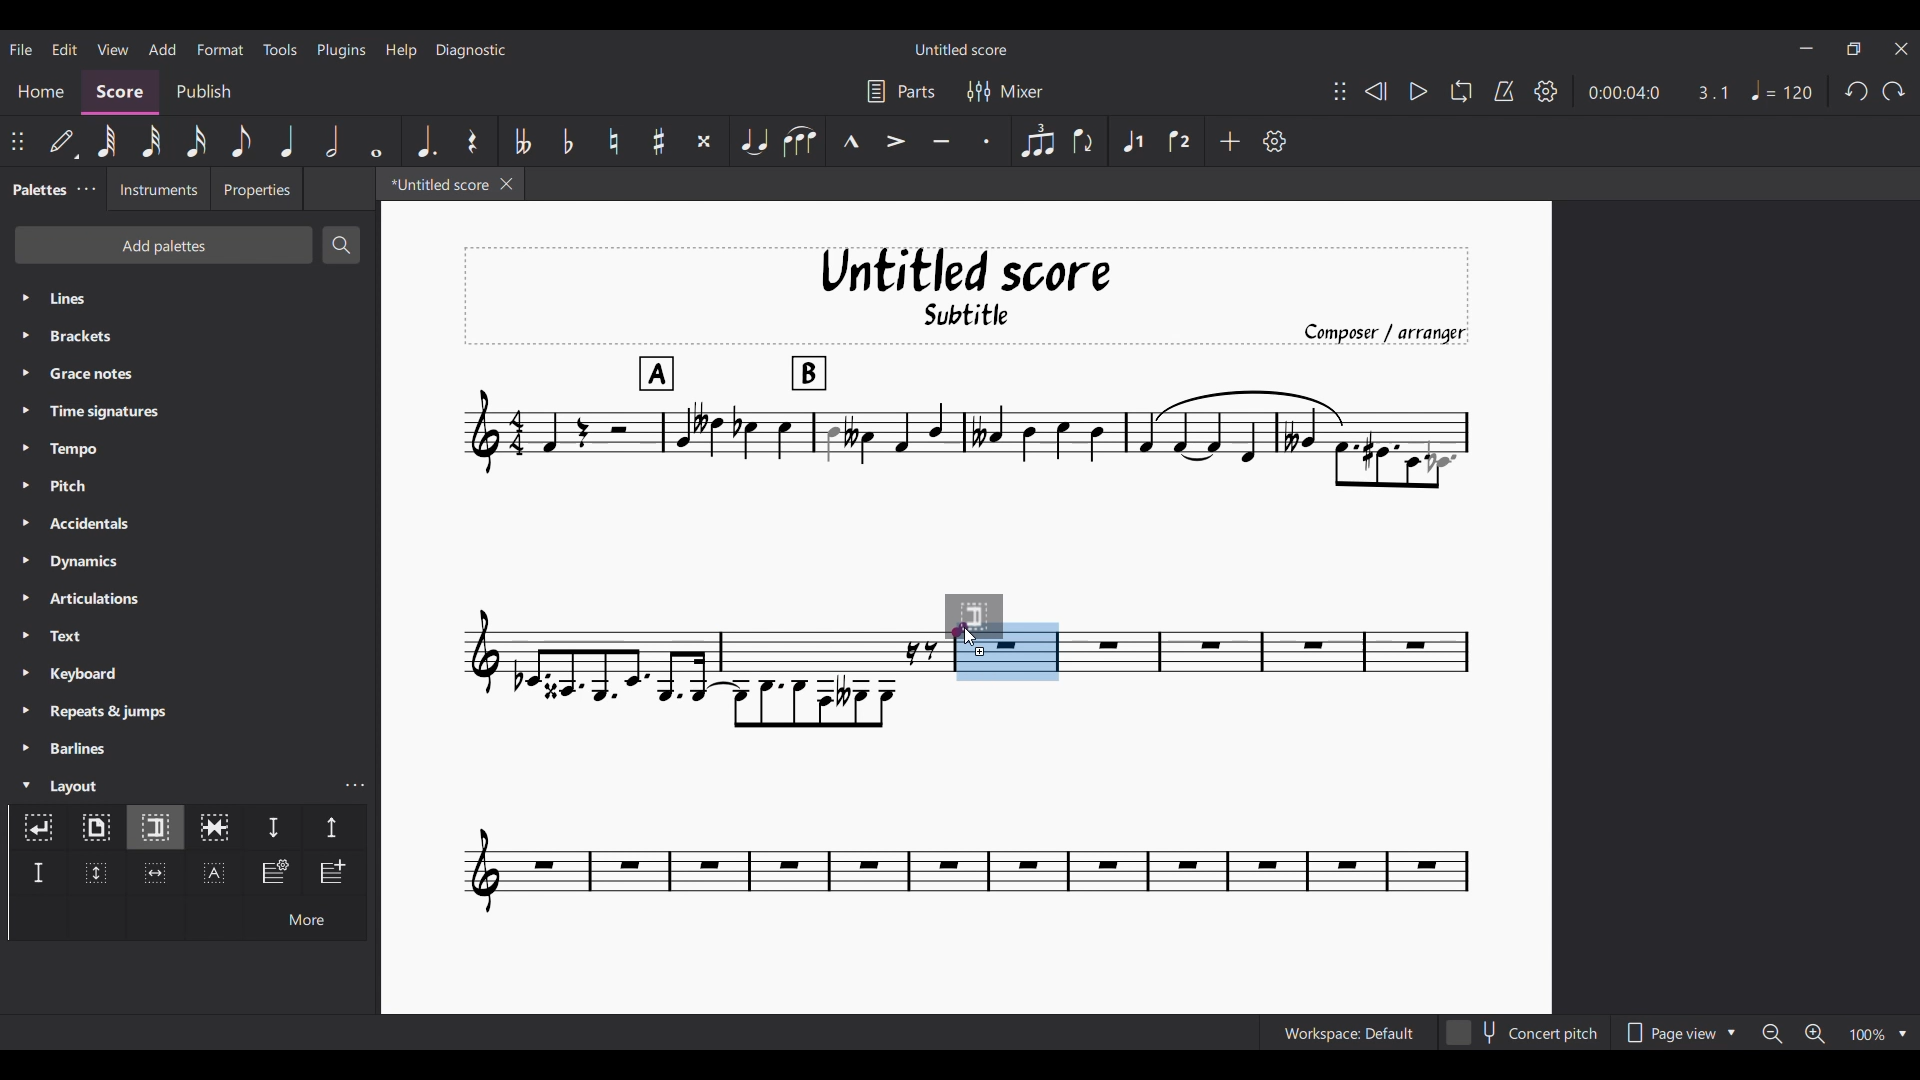 The width and height of the screenshot is (1920, 1080). What do you see at coordinates (120, 92) in the screenshot?
I see `Score, current section highlighted` at bounding box center [120, 92].